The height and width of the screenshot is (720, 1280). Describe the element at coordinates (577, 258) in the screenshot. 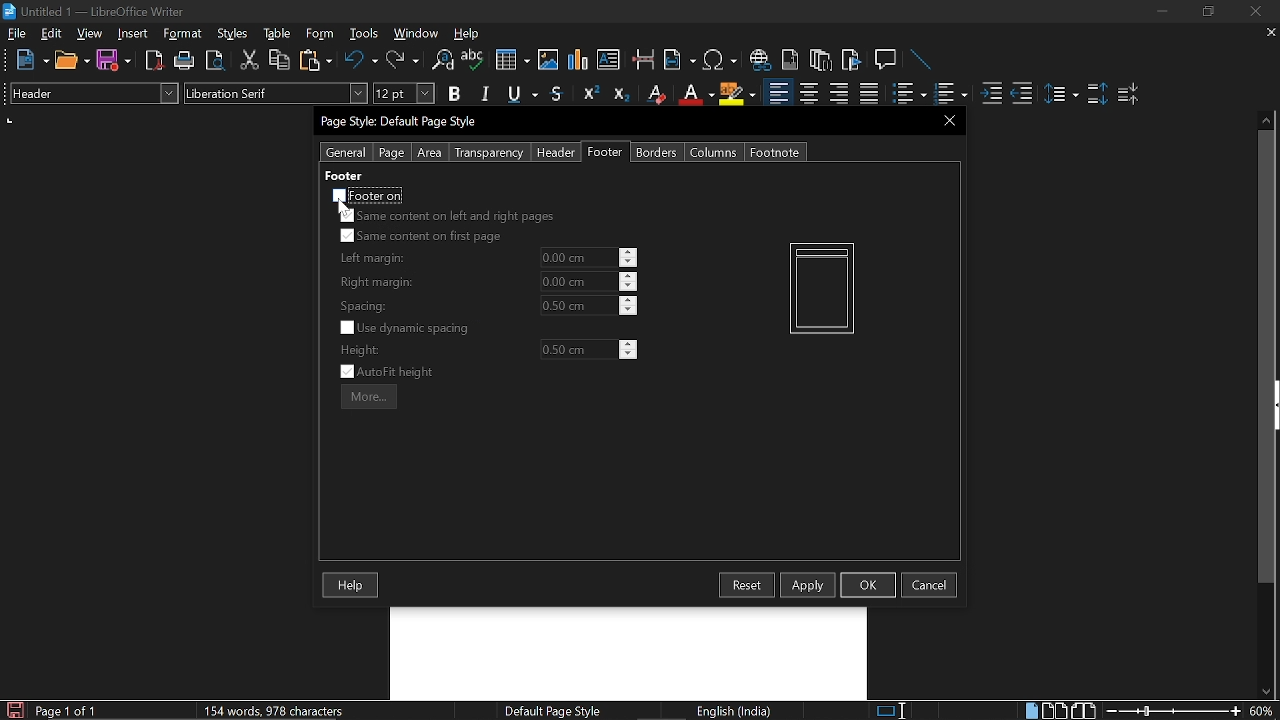

I see `line margin Line margin` at that location.